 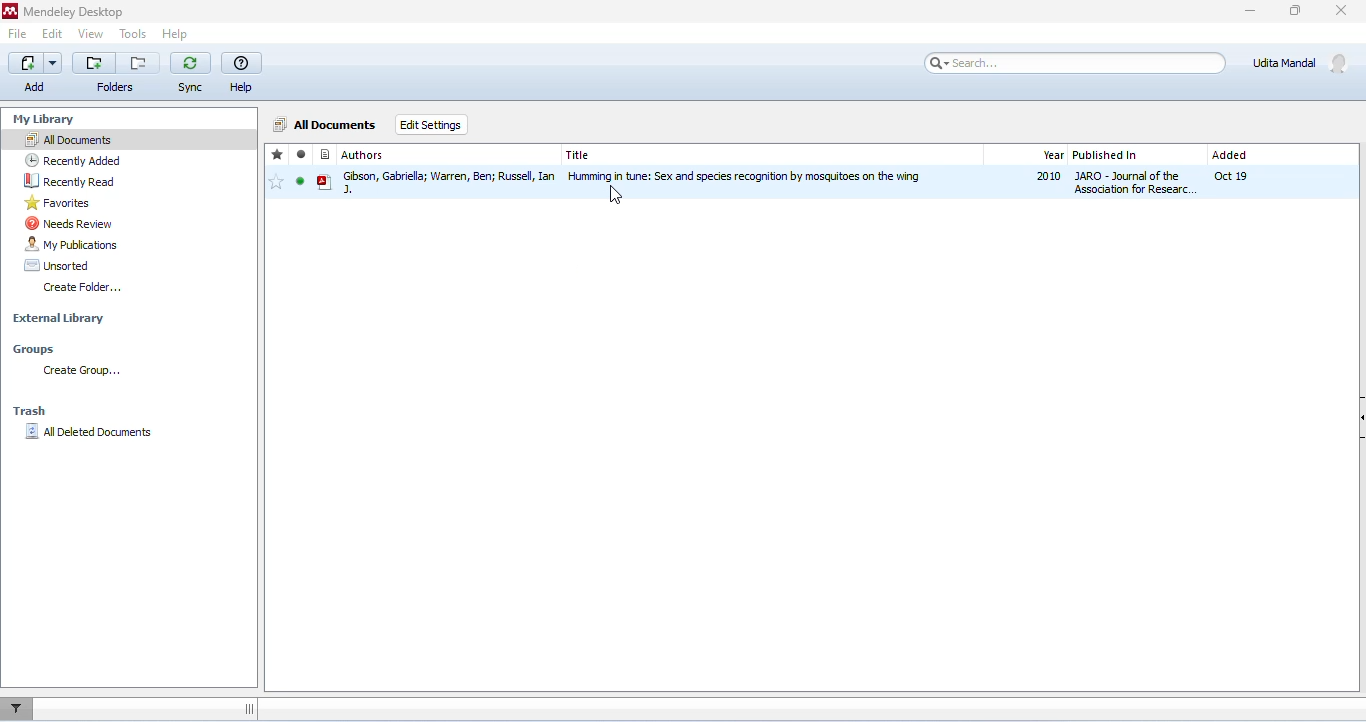 I want to click on all deleted documents, so click(x=93, y=436).